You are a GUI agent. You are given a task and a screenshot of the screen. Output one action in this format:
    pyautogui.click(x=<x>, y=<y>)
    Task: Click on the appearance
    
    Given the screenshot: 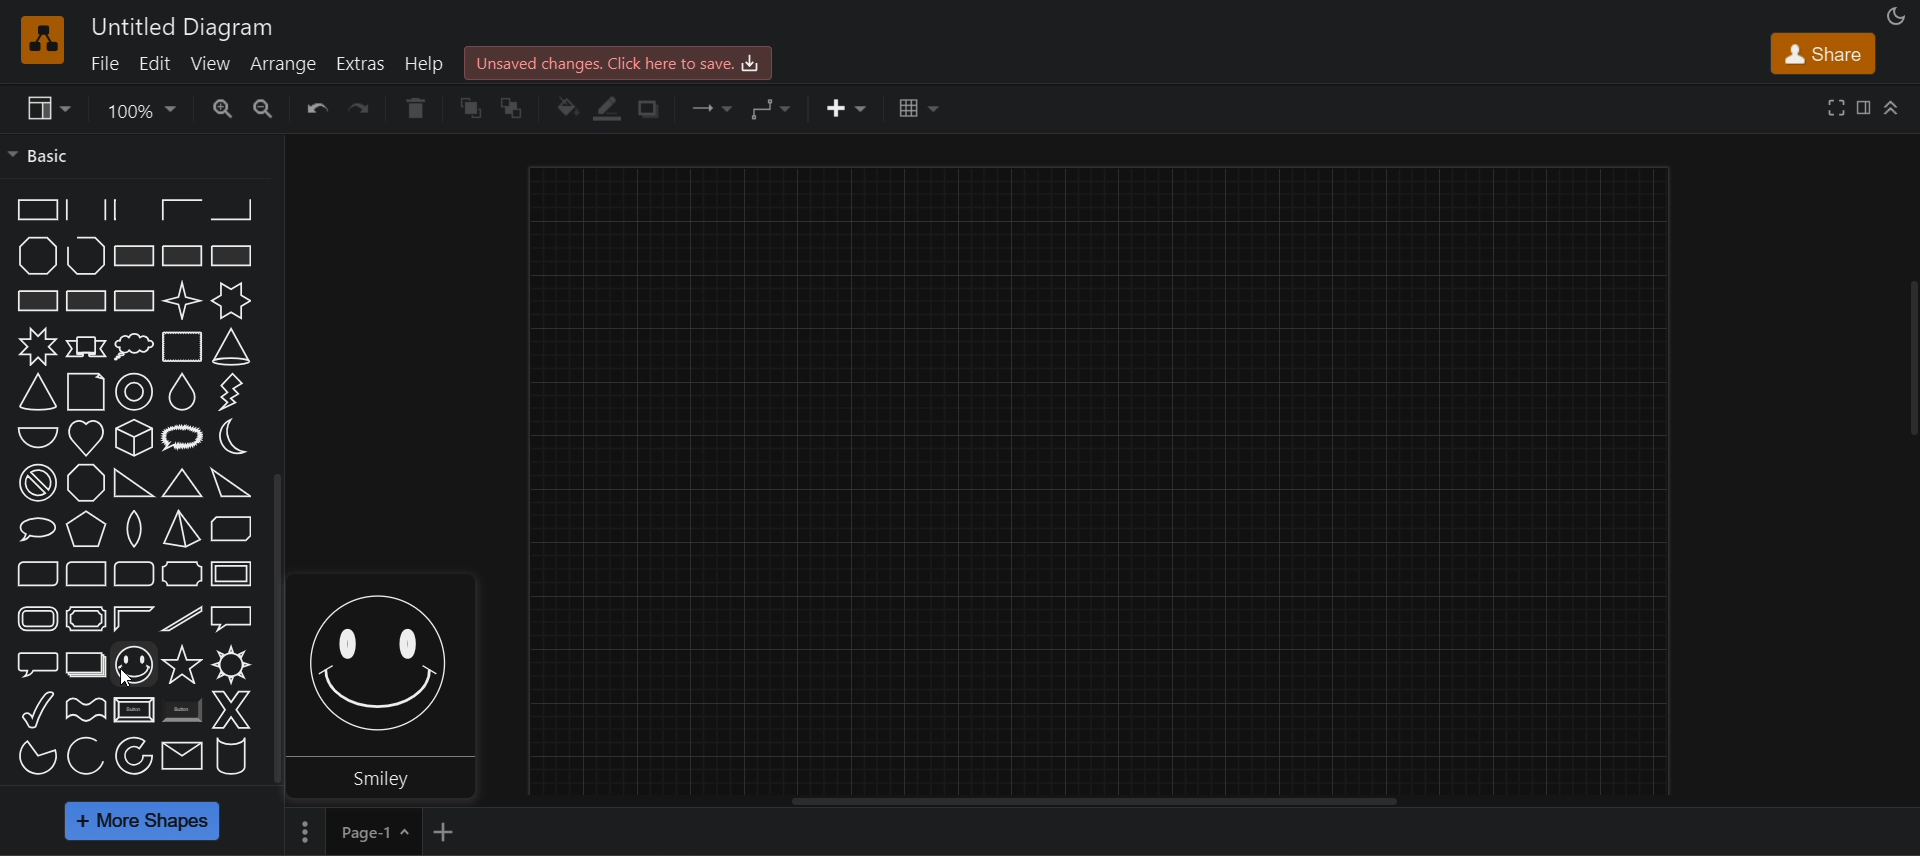 What is the action you would take?
    pyautogui.click(x=1893, y=17)
    